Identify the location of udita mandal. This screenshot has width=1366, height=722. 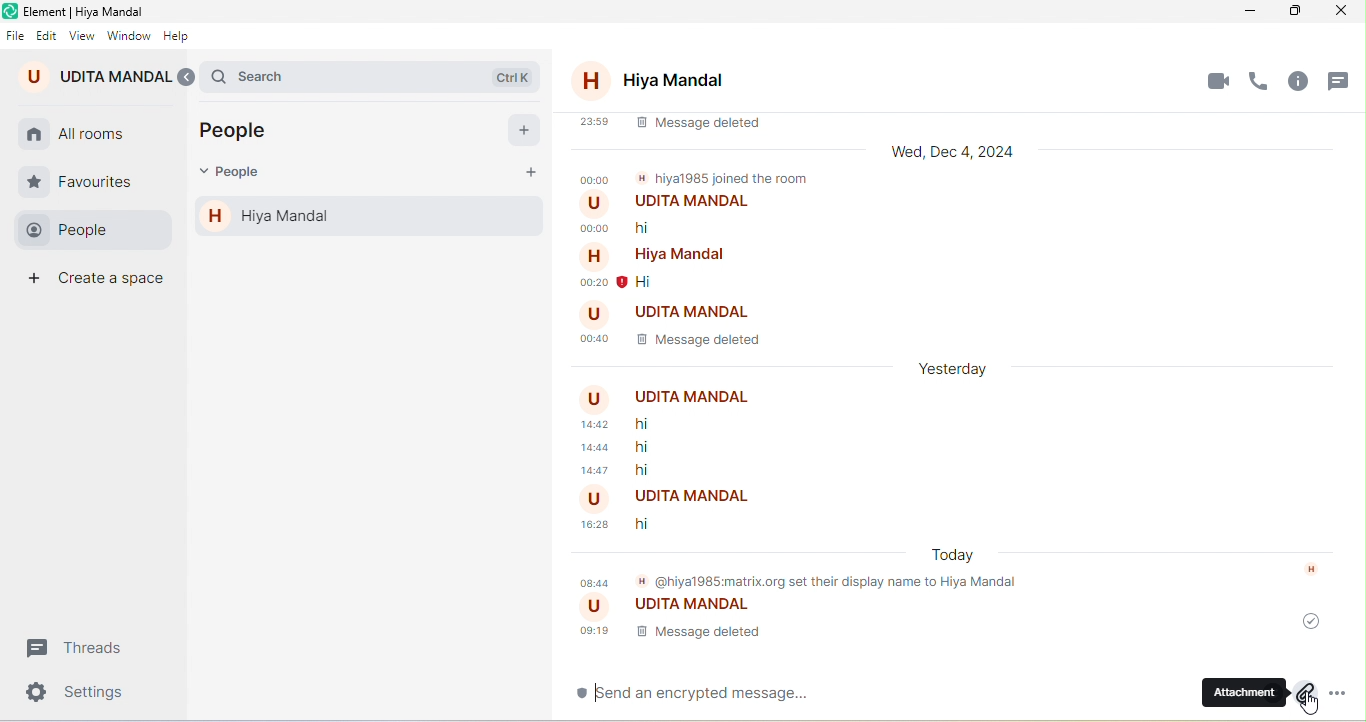
(682, 609).